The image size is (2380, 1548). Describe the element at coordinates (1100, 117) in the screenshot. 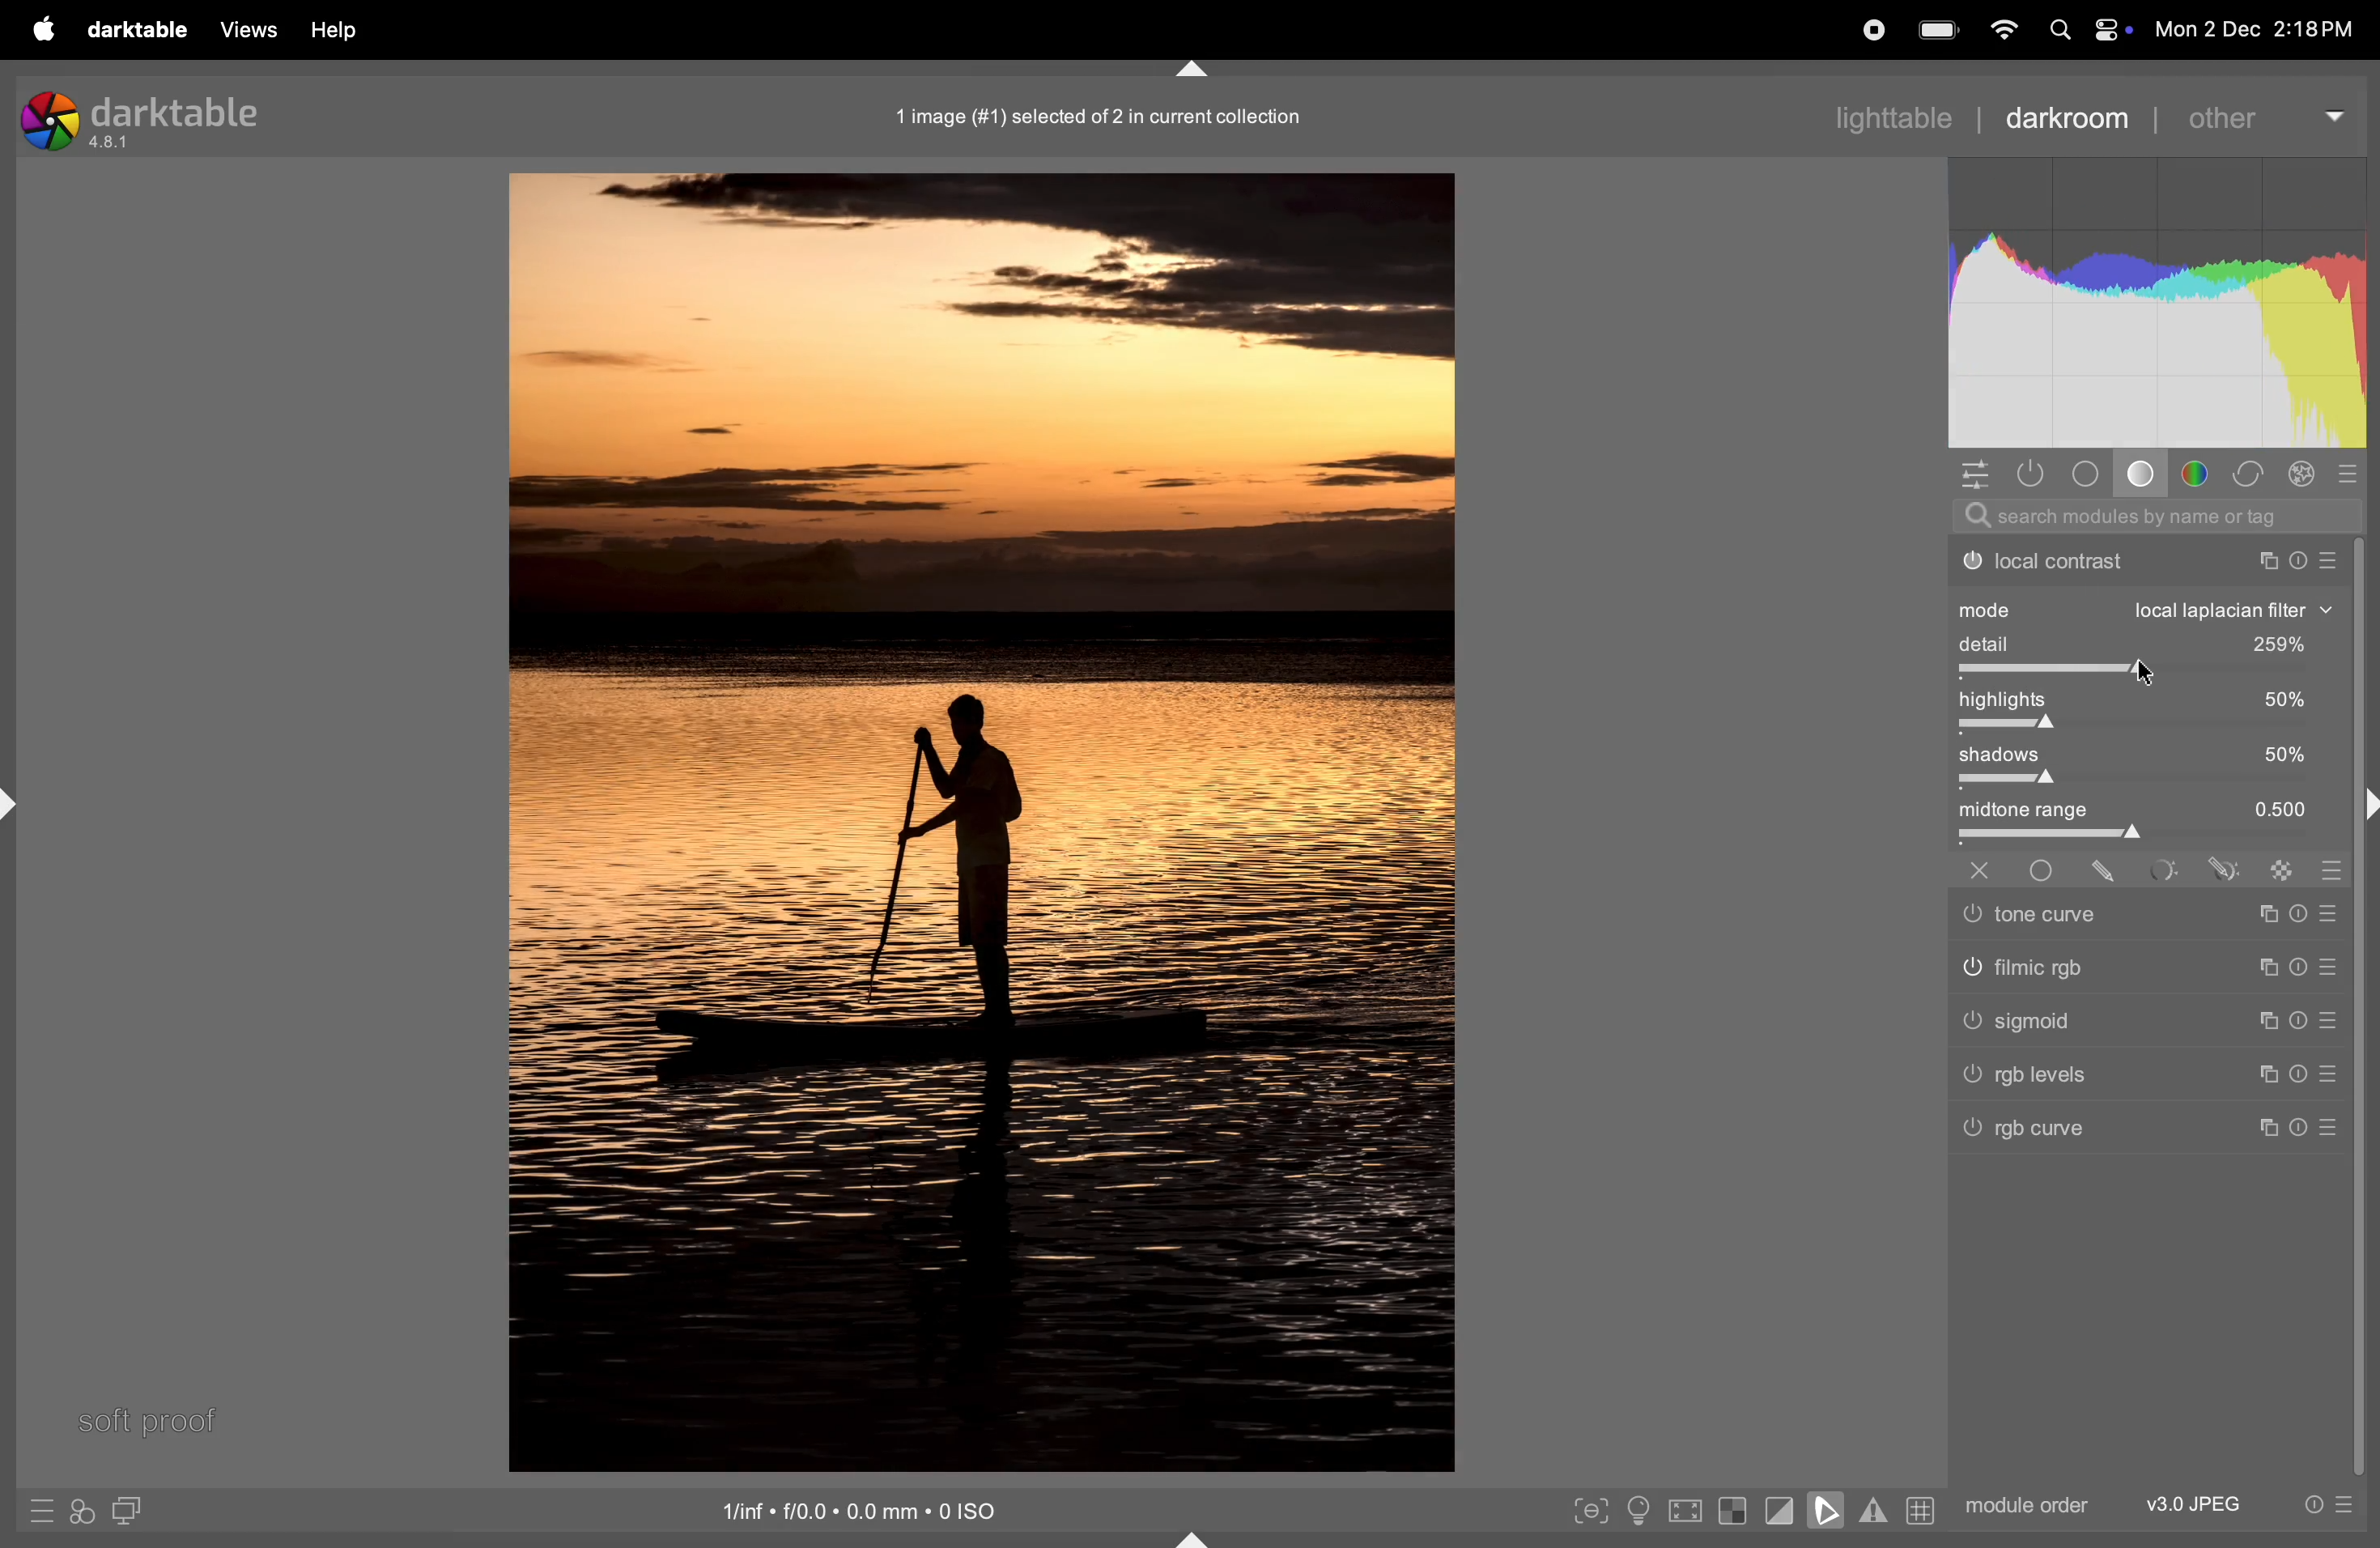

I see `image collection` at that location.